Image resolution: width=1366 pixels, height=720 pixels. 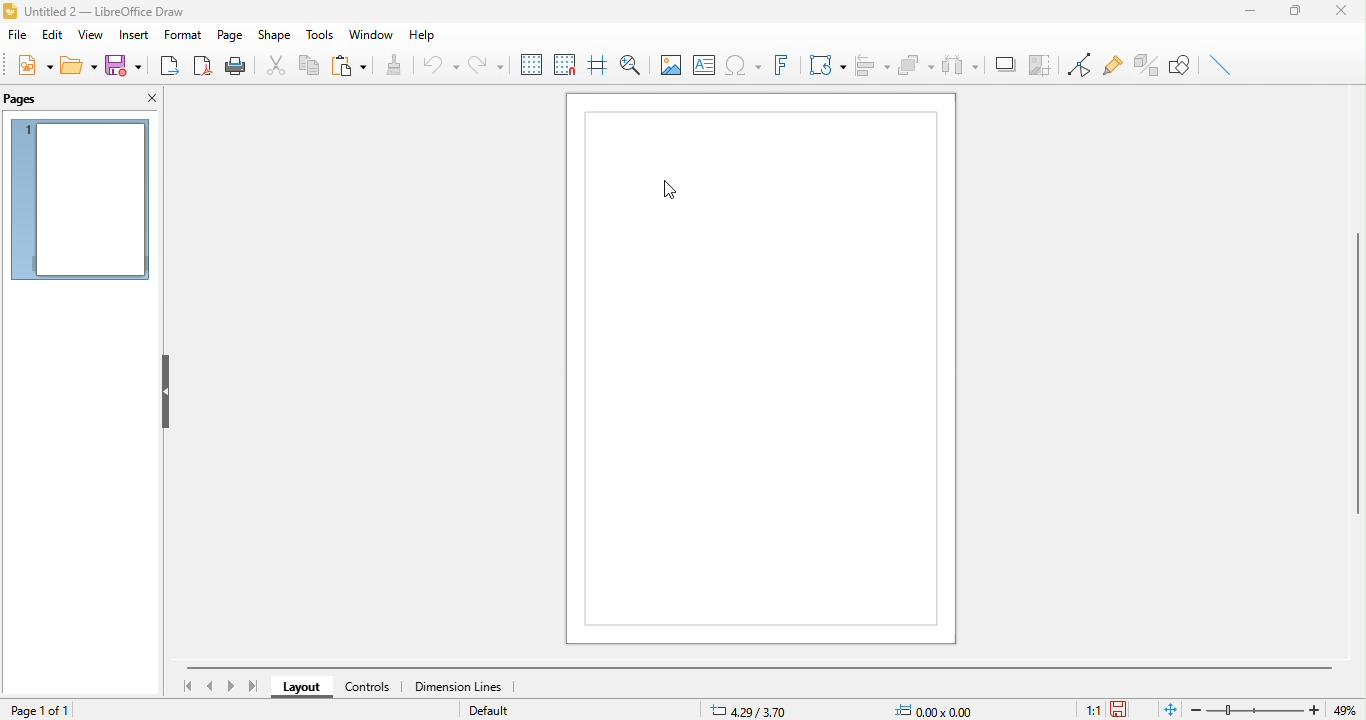 What do you see at coordinates (763, 365) in the screenshot?
I see `Page1` at bounding box center [763, 365].